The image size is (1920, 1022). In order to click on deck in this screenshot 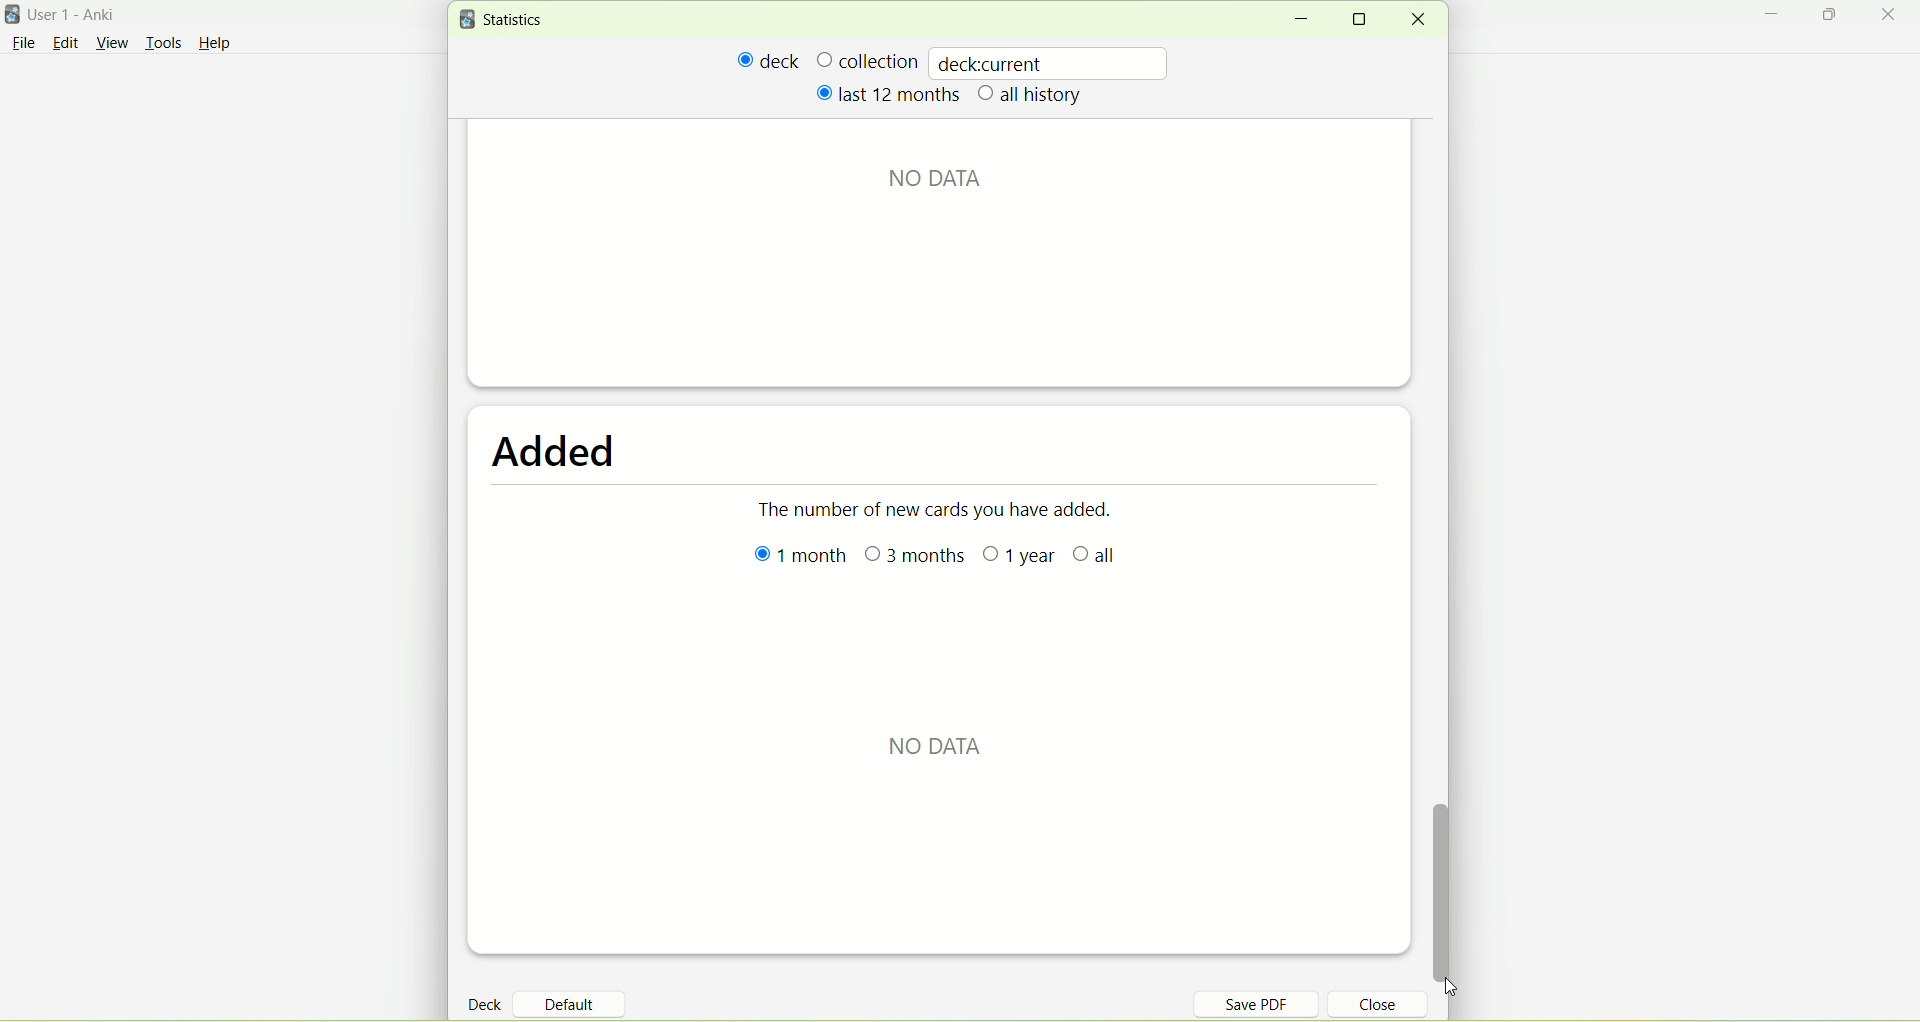, I will do `click(769, 60)`.